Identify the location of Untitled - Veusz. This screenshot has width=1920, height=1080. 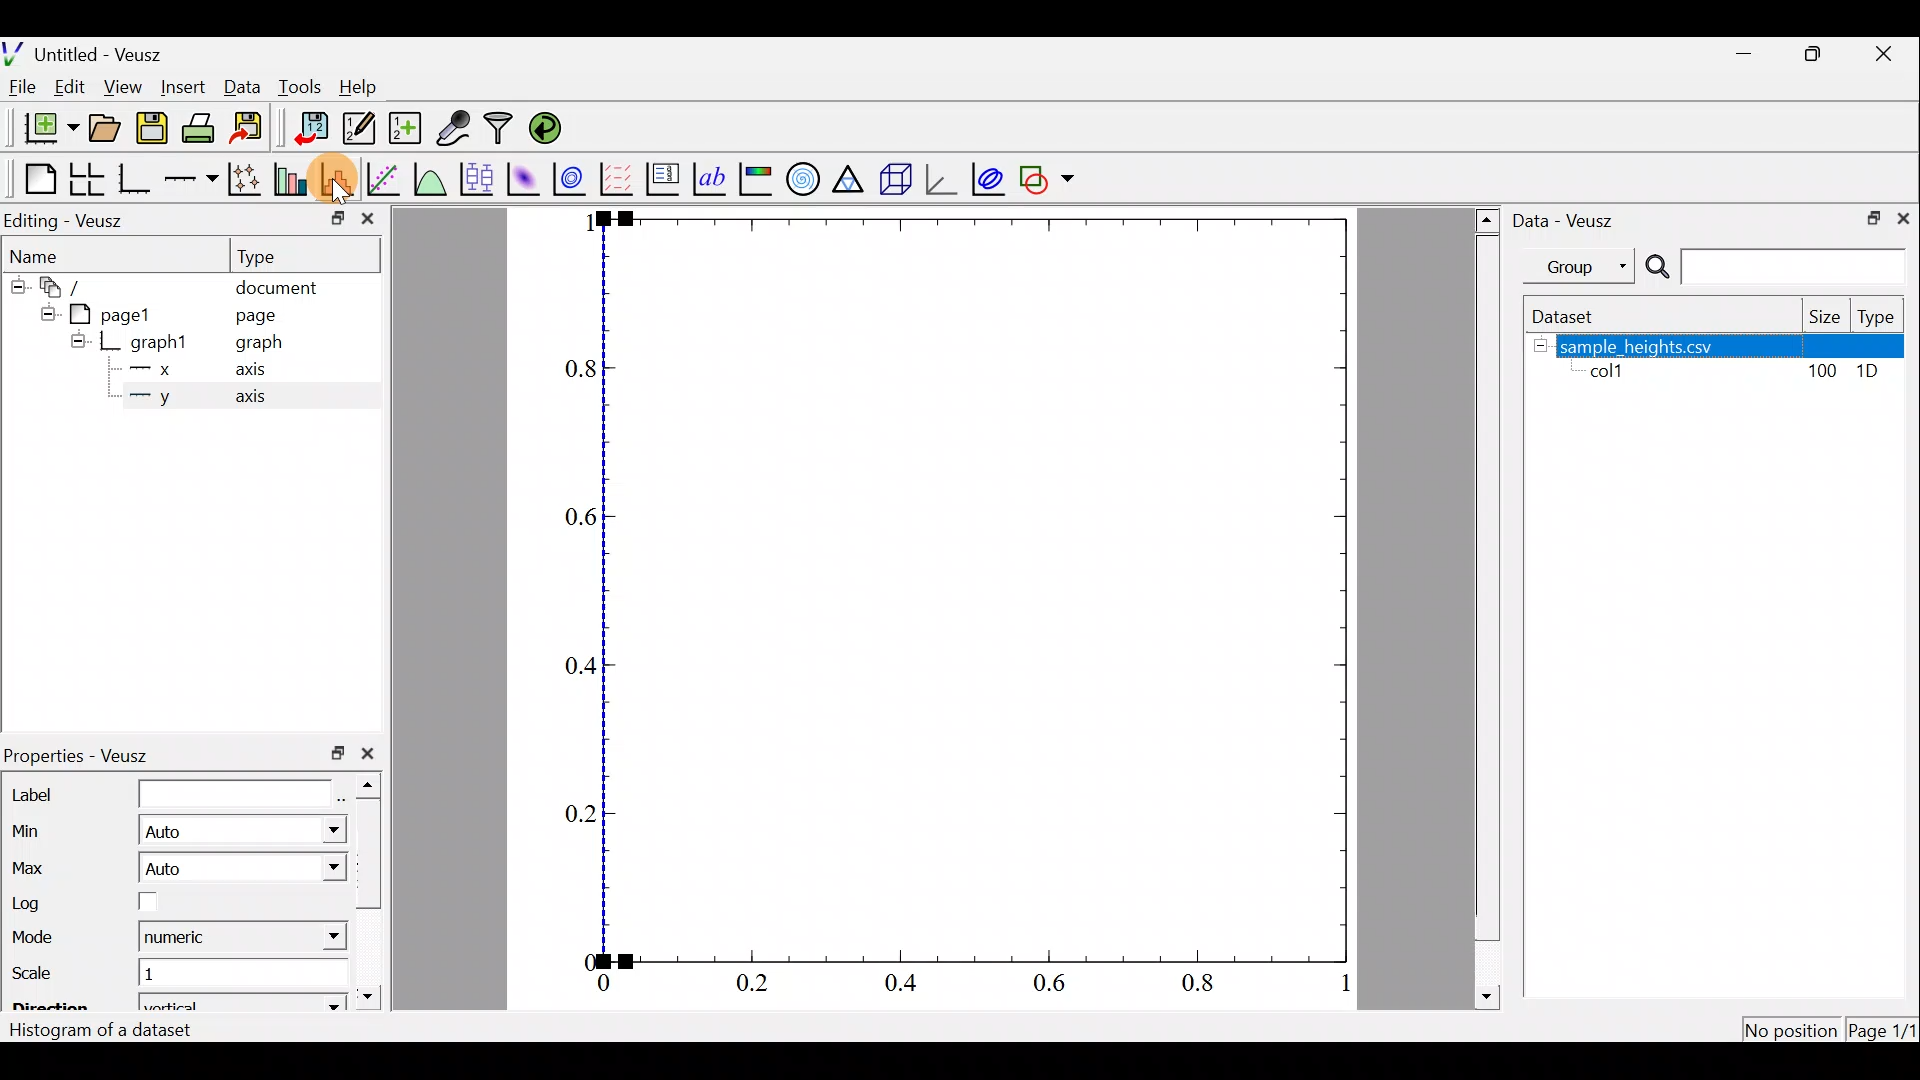
(83, 53).